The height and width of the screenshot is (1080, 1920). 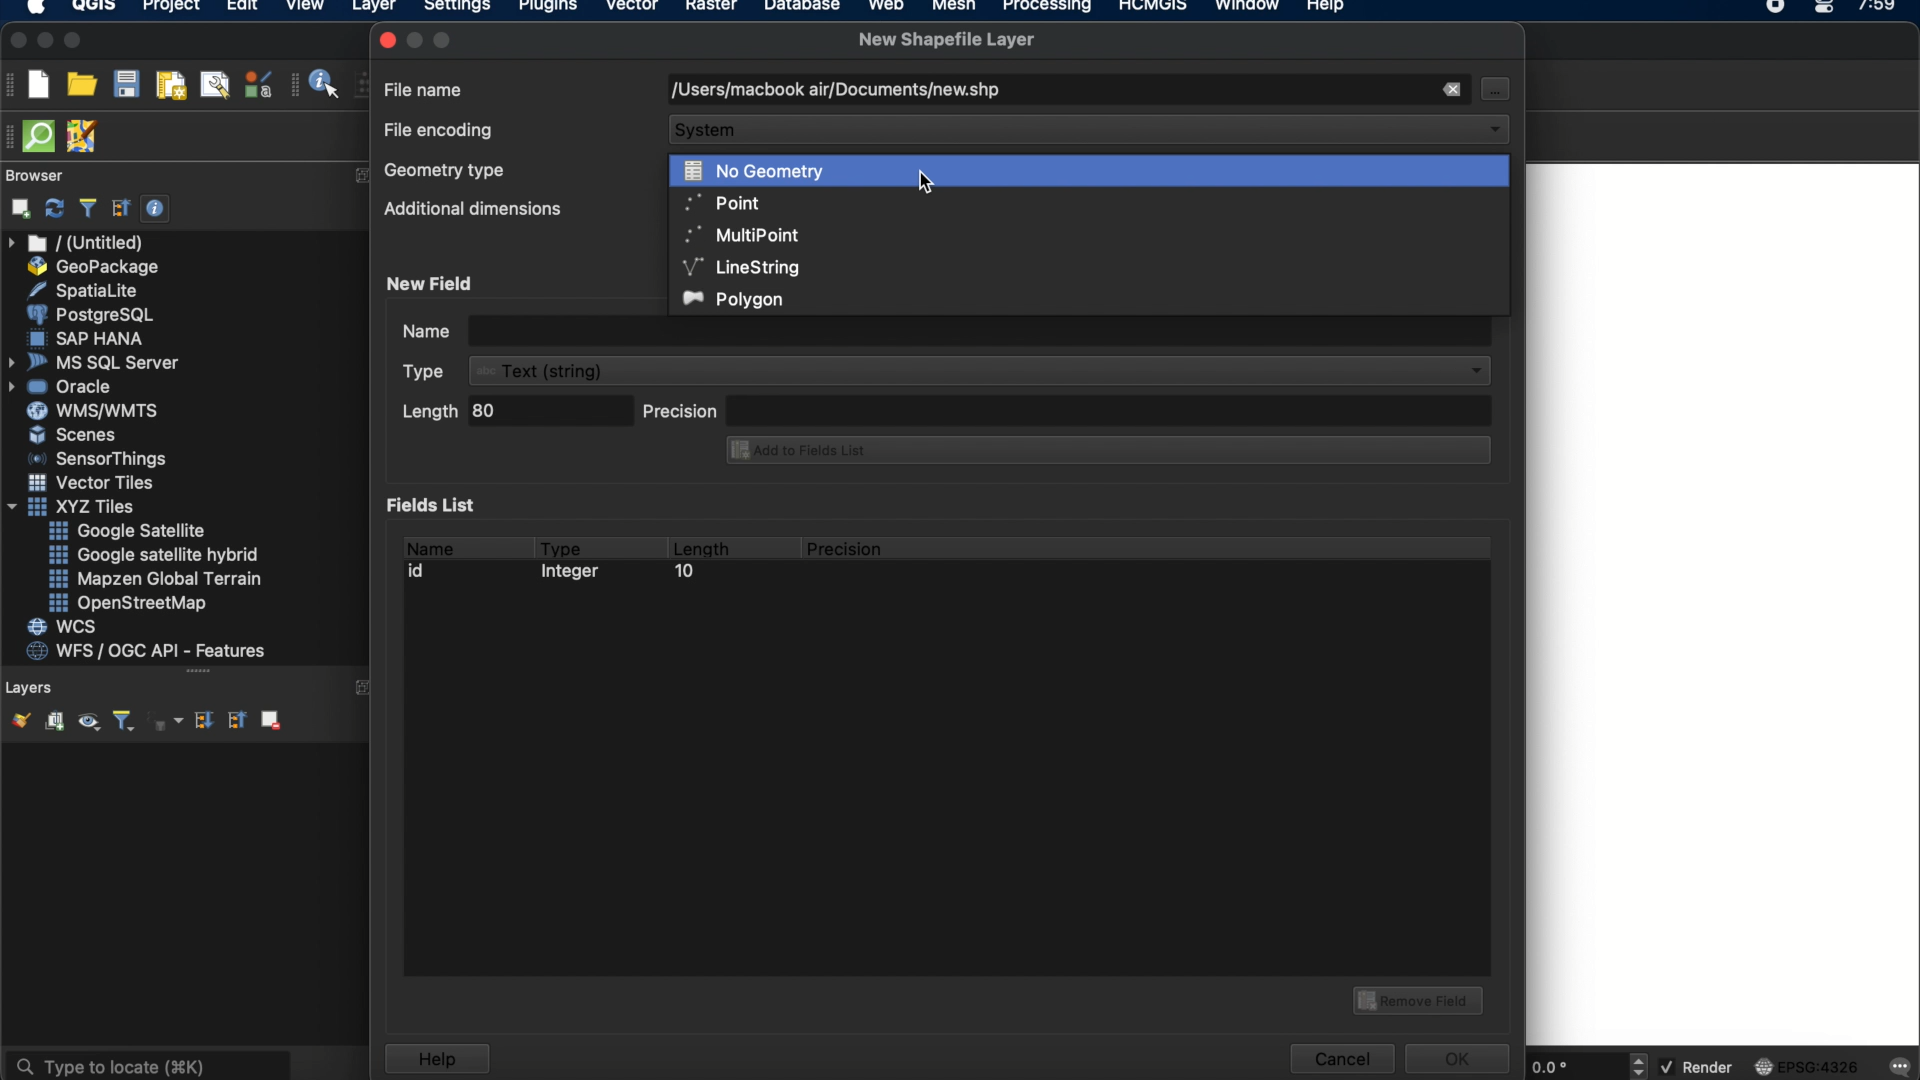 What do you see at coordinates (215, 84) in the screenshot?
I see `show layout` at bounding box center [215, 84].